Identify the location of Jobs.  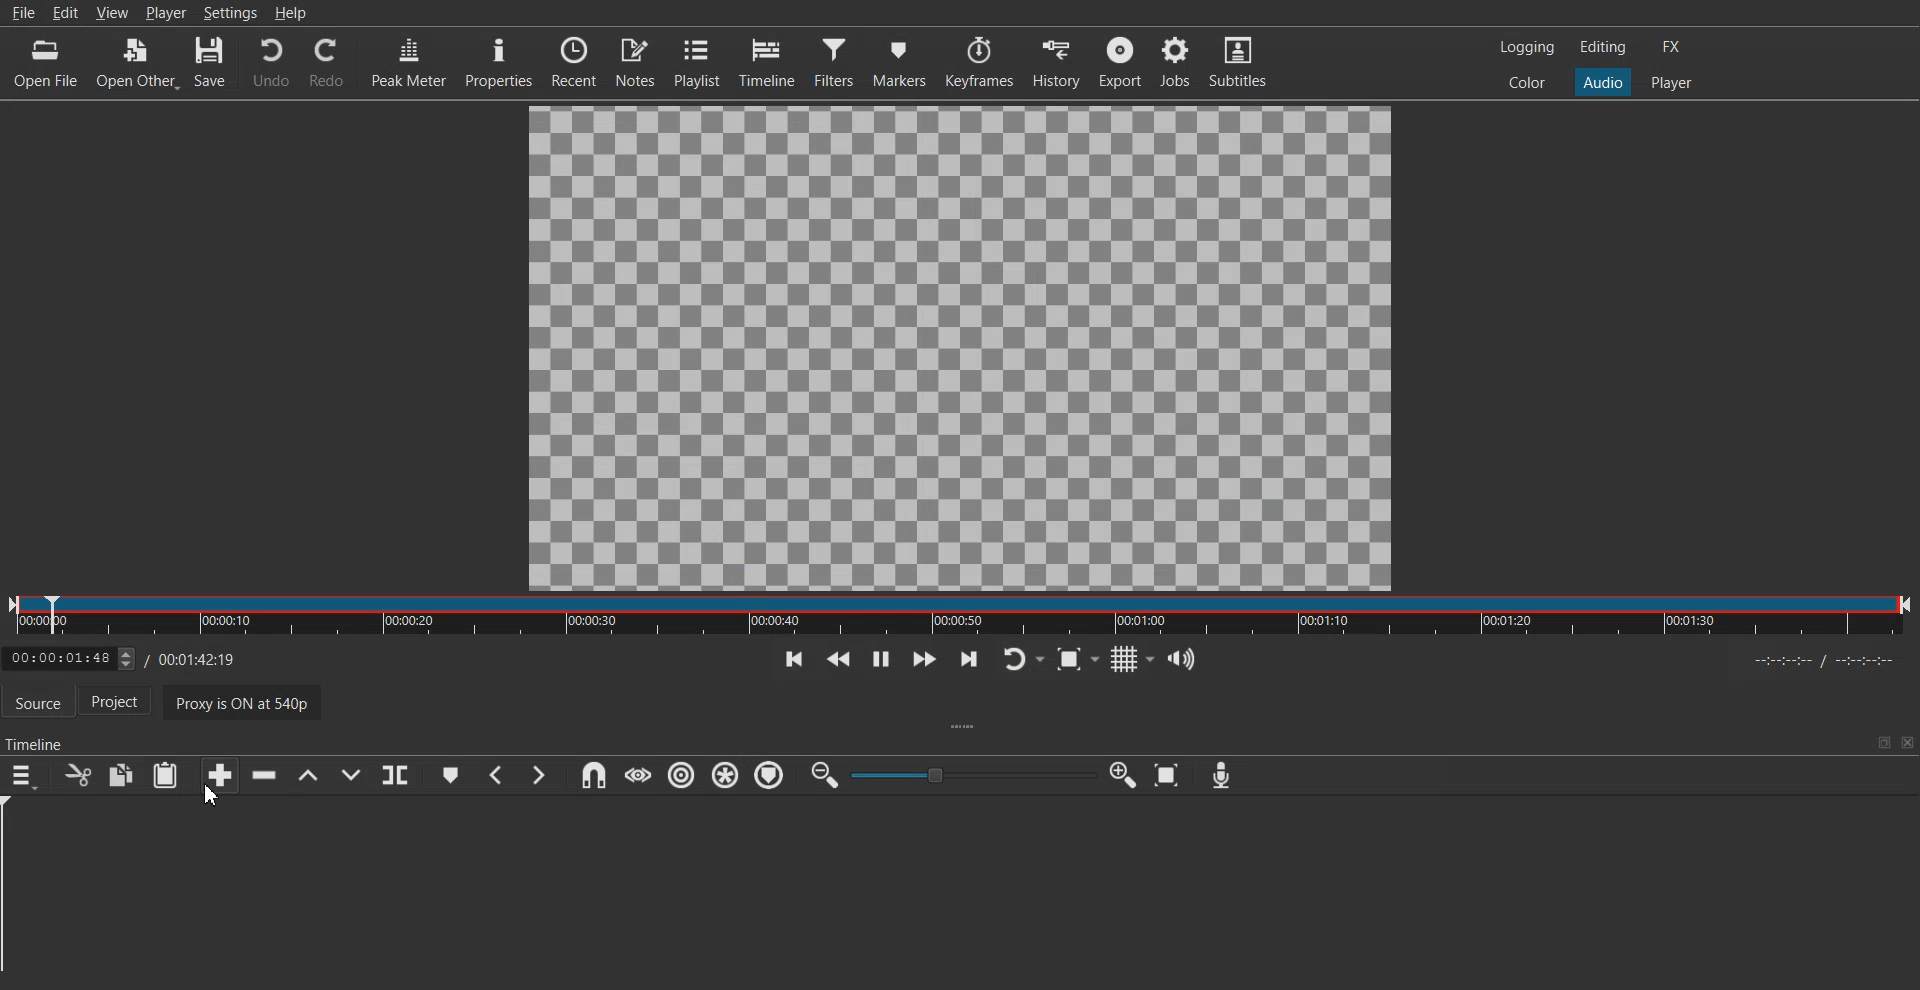
(1177, 62).